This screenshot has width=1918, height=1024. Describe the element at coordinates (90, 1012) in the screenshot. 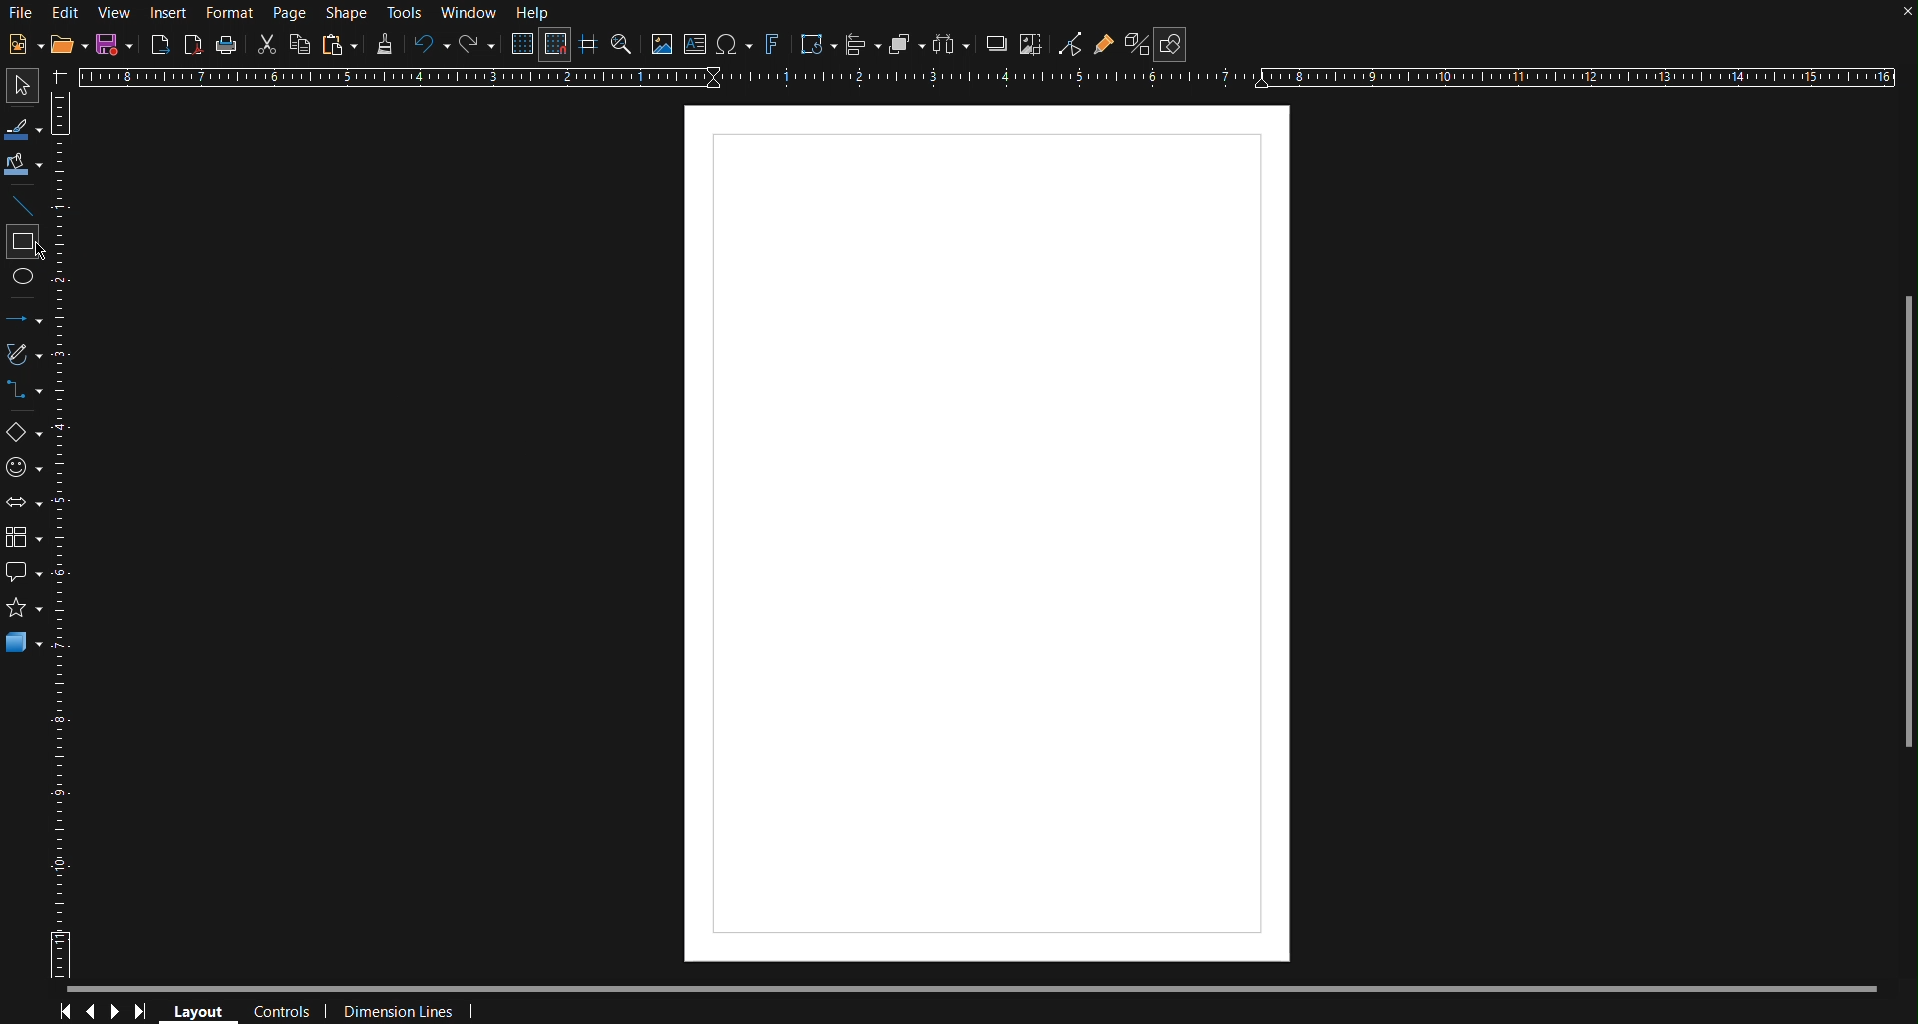

I see `Previous Page` at that location.